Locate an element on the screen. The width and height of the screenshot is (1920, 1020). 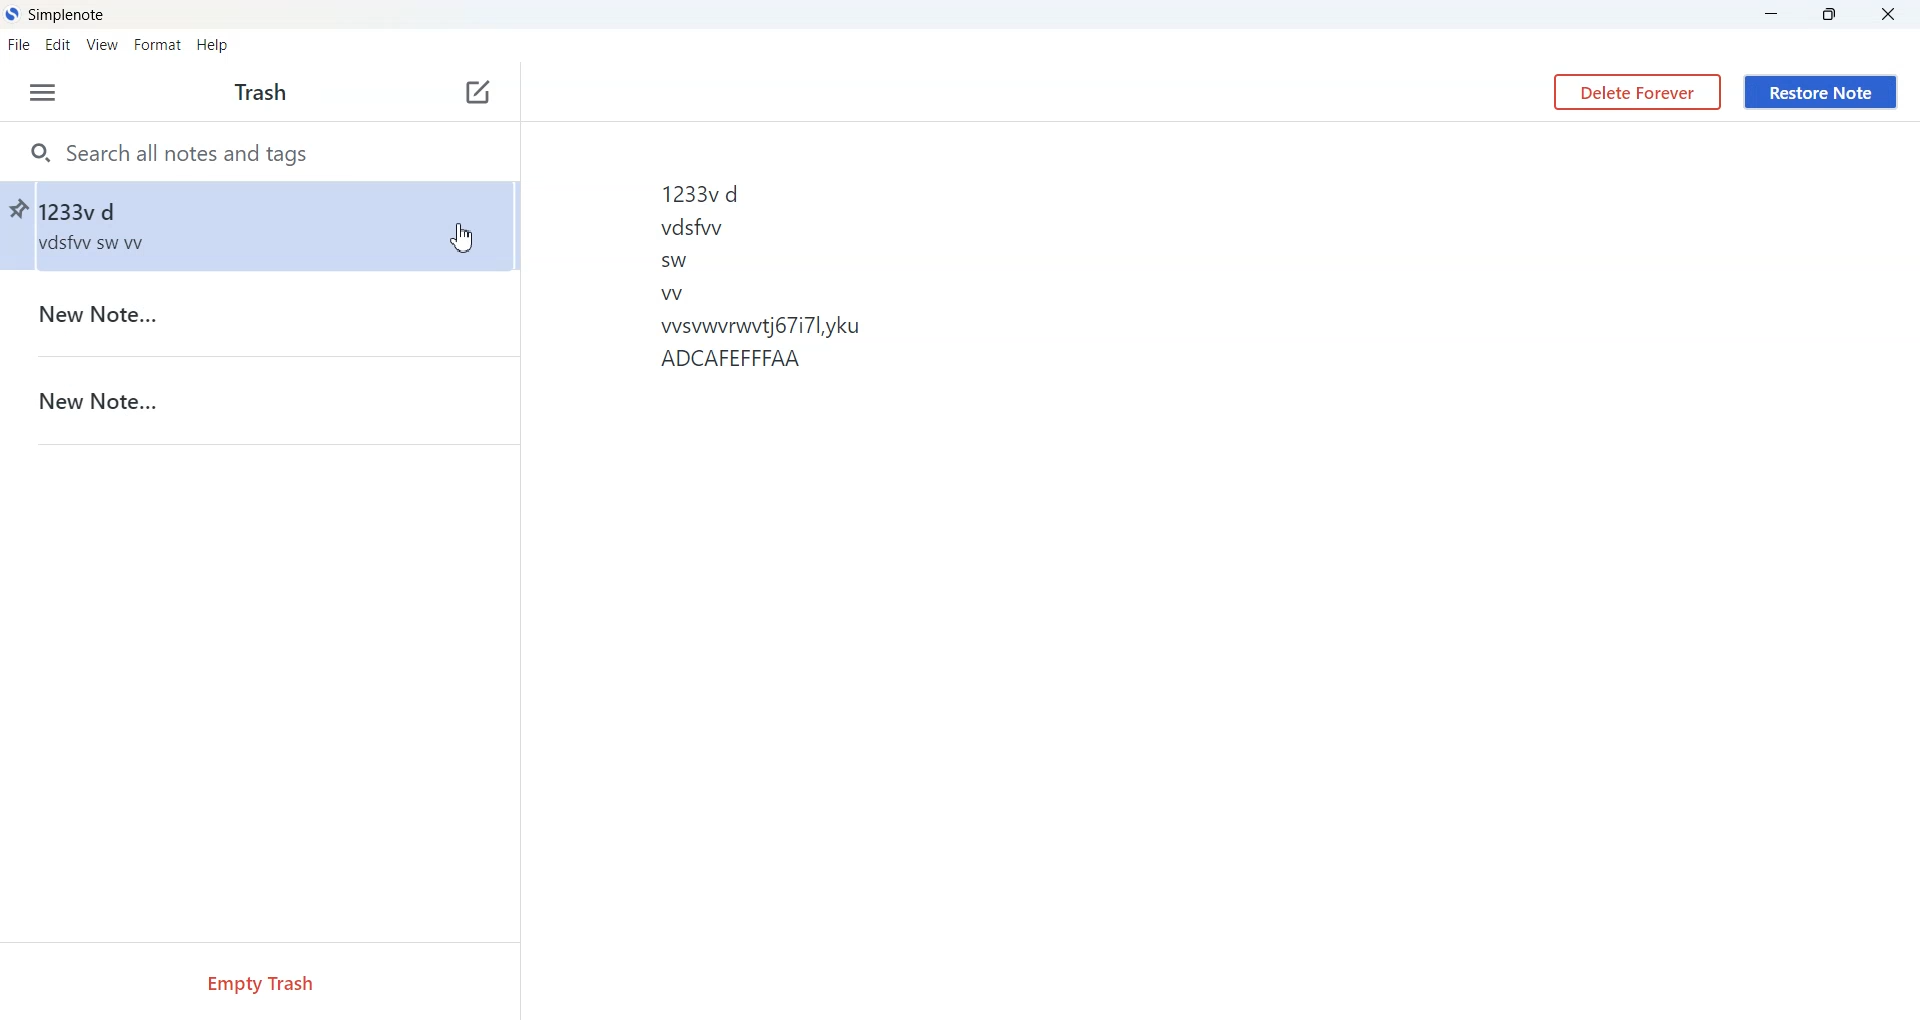
sw is located at coordinates (675, 262).